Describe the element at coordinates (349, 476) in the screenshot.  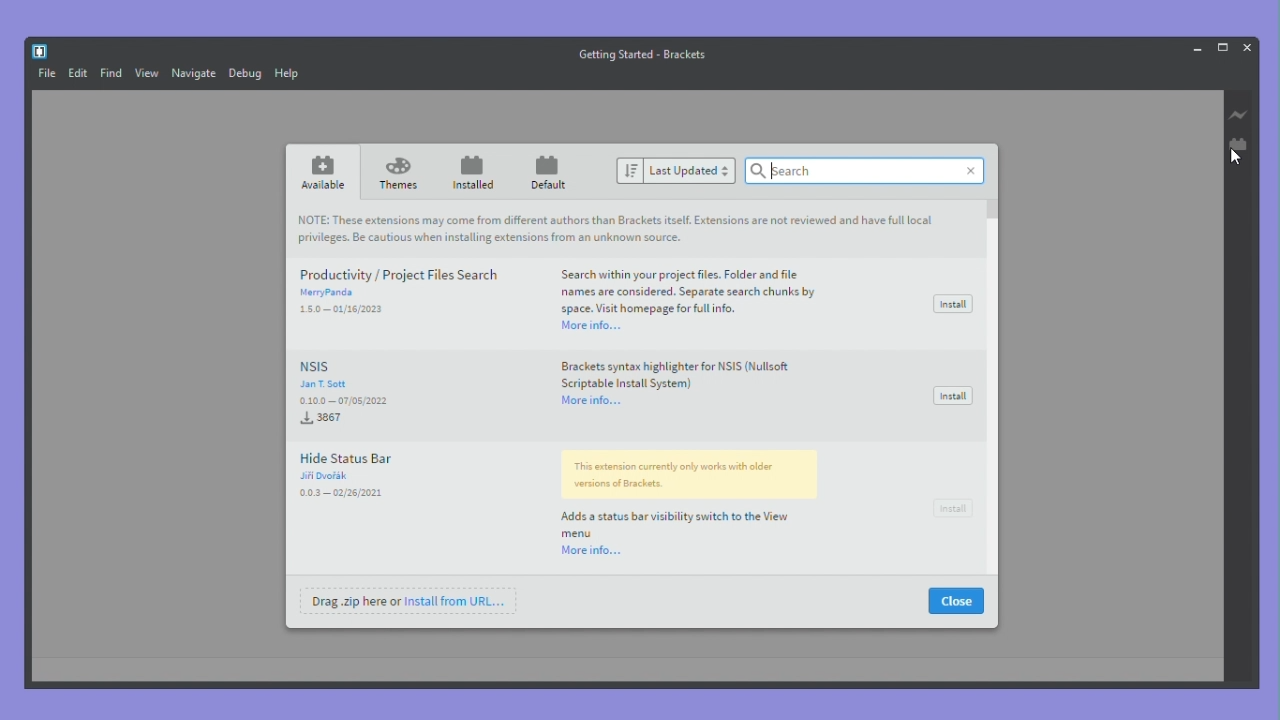
I see `Jiri Dvorak` at that location.